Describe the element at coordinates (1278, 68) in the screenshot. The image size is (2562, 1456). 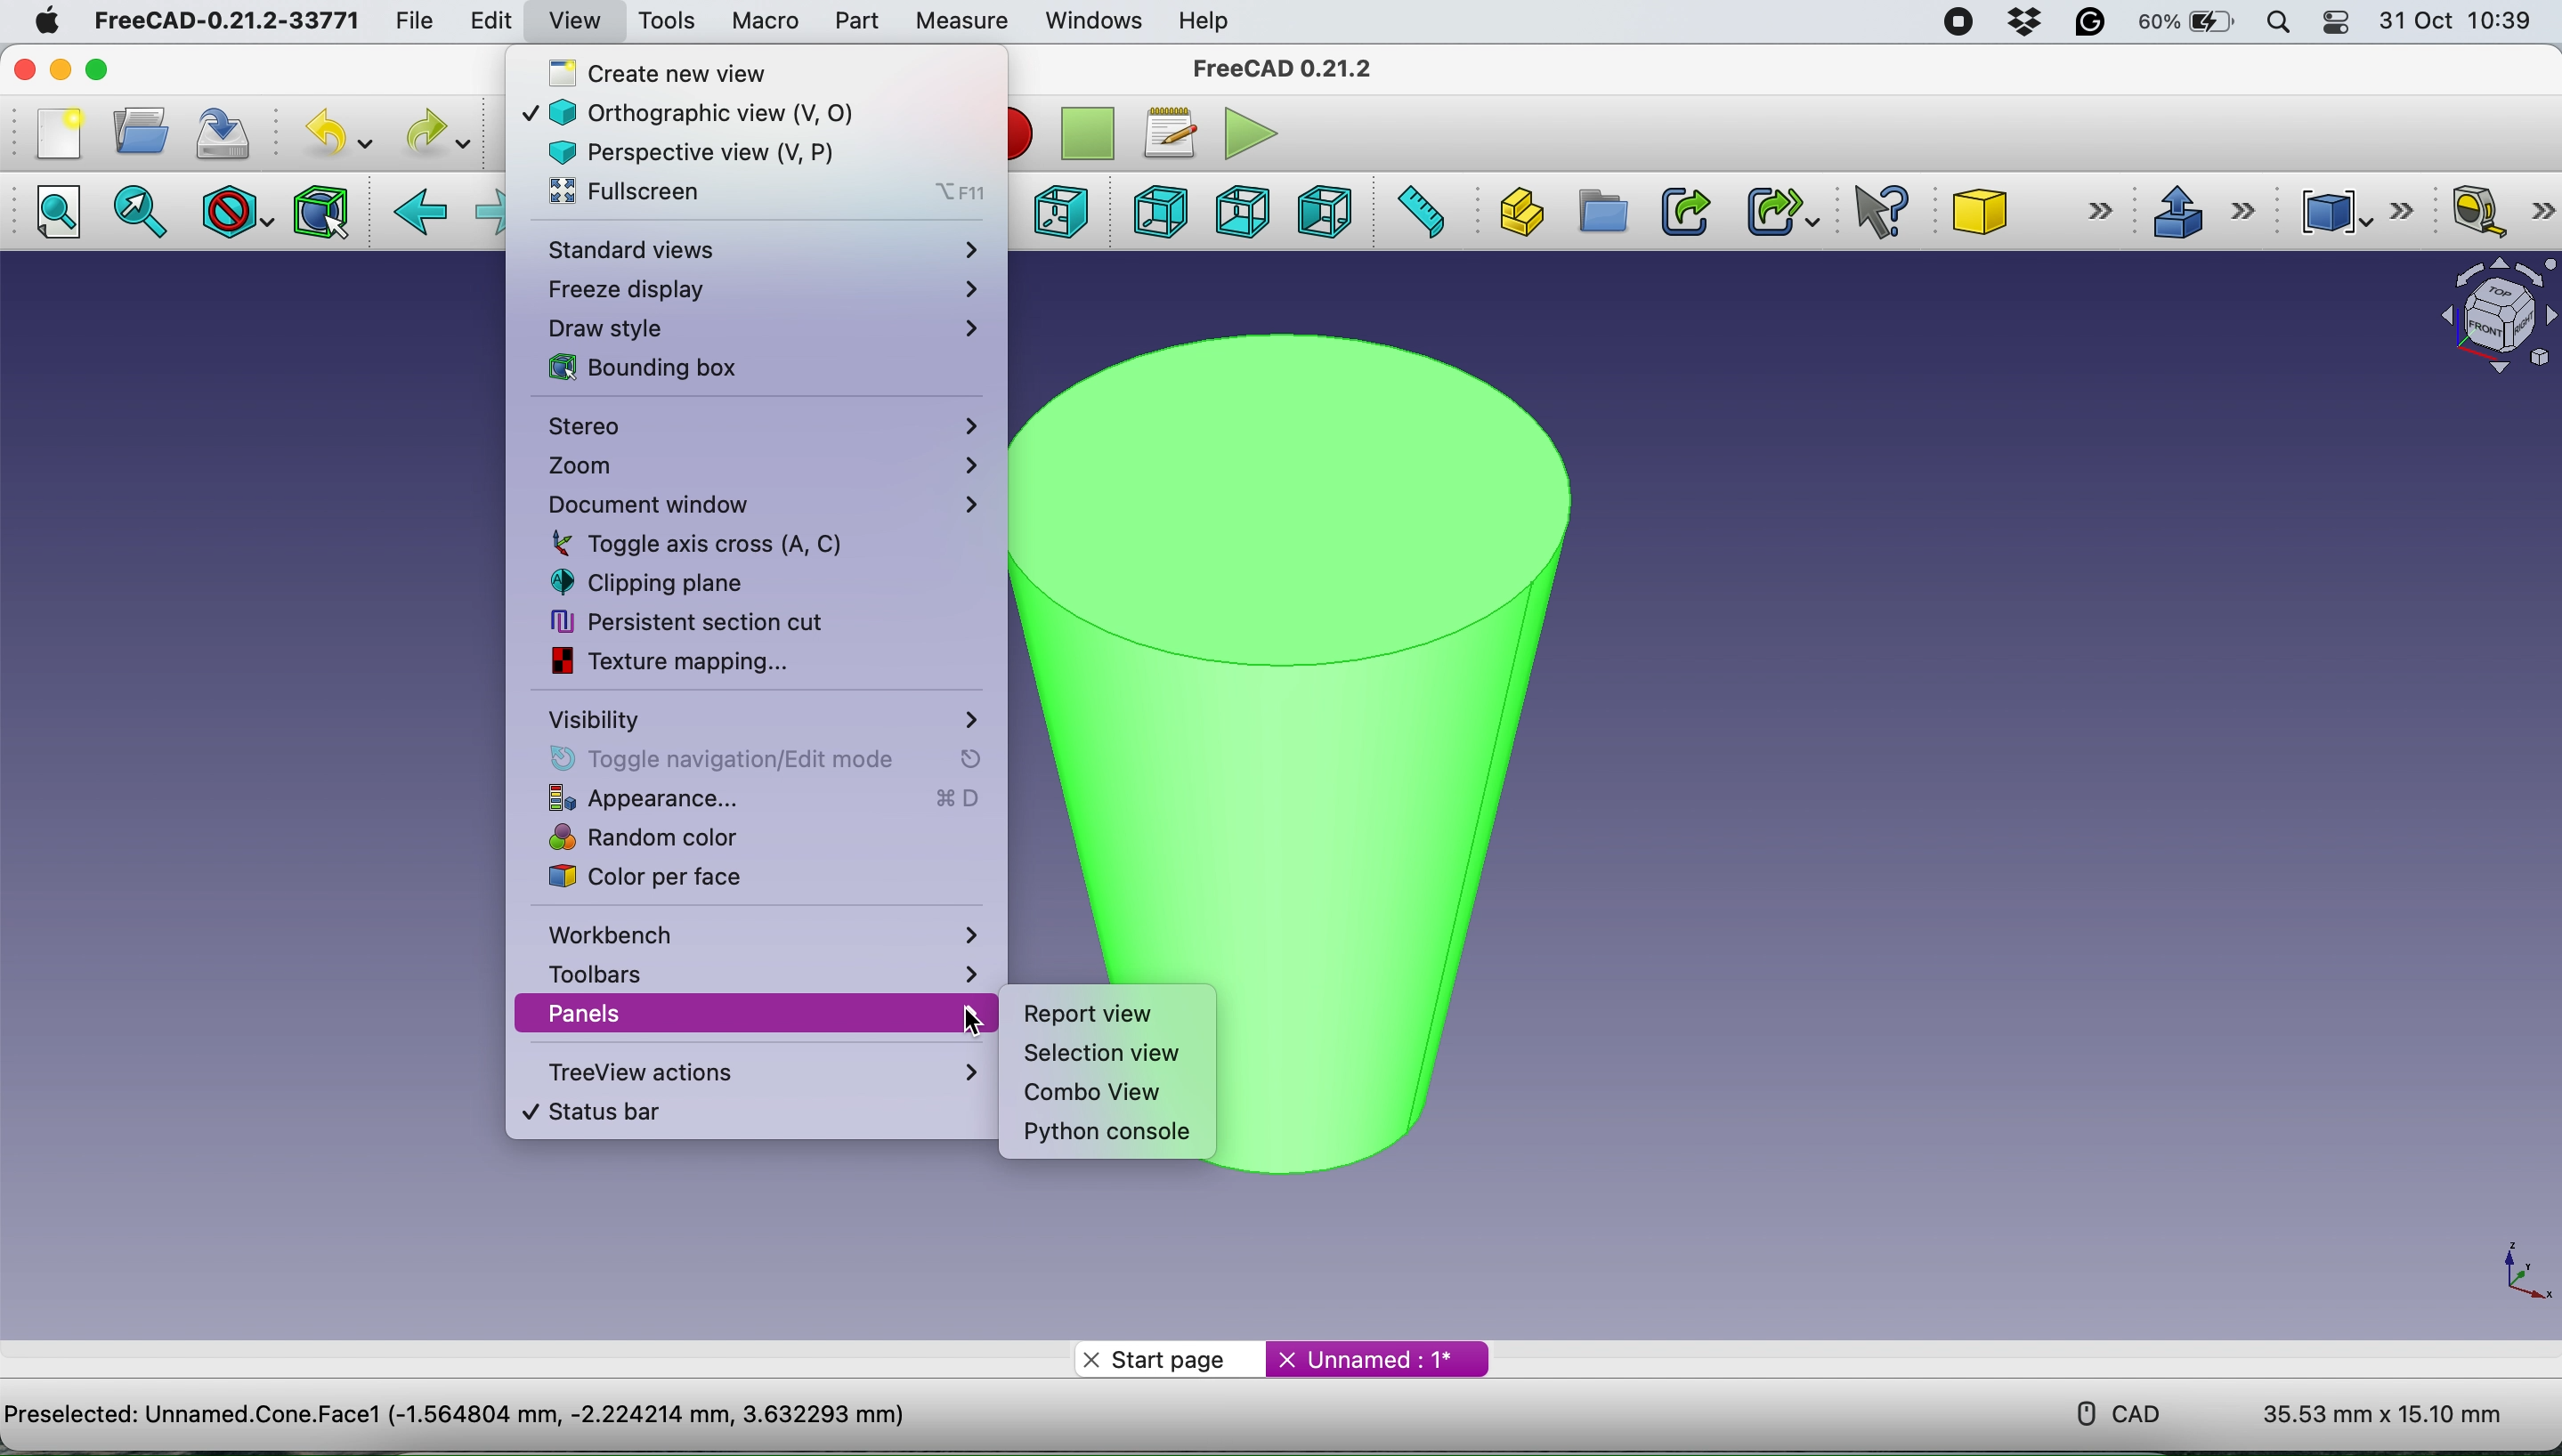
I see `freecad 0.21.2` at that location.